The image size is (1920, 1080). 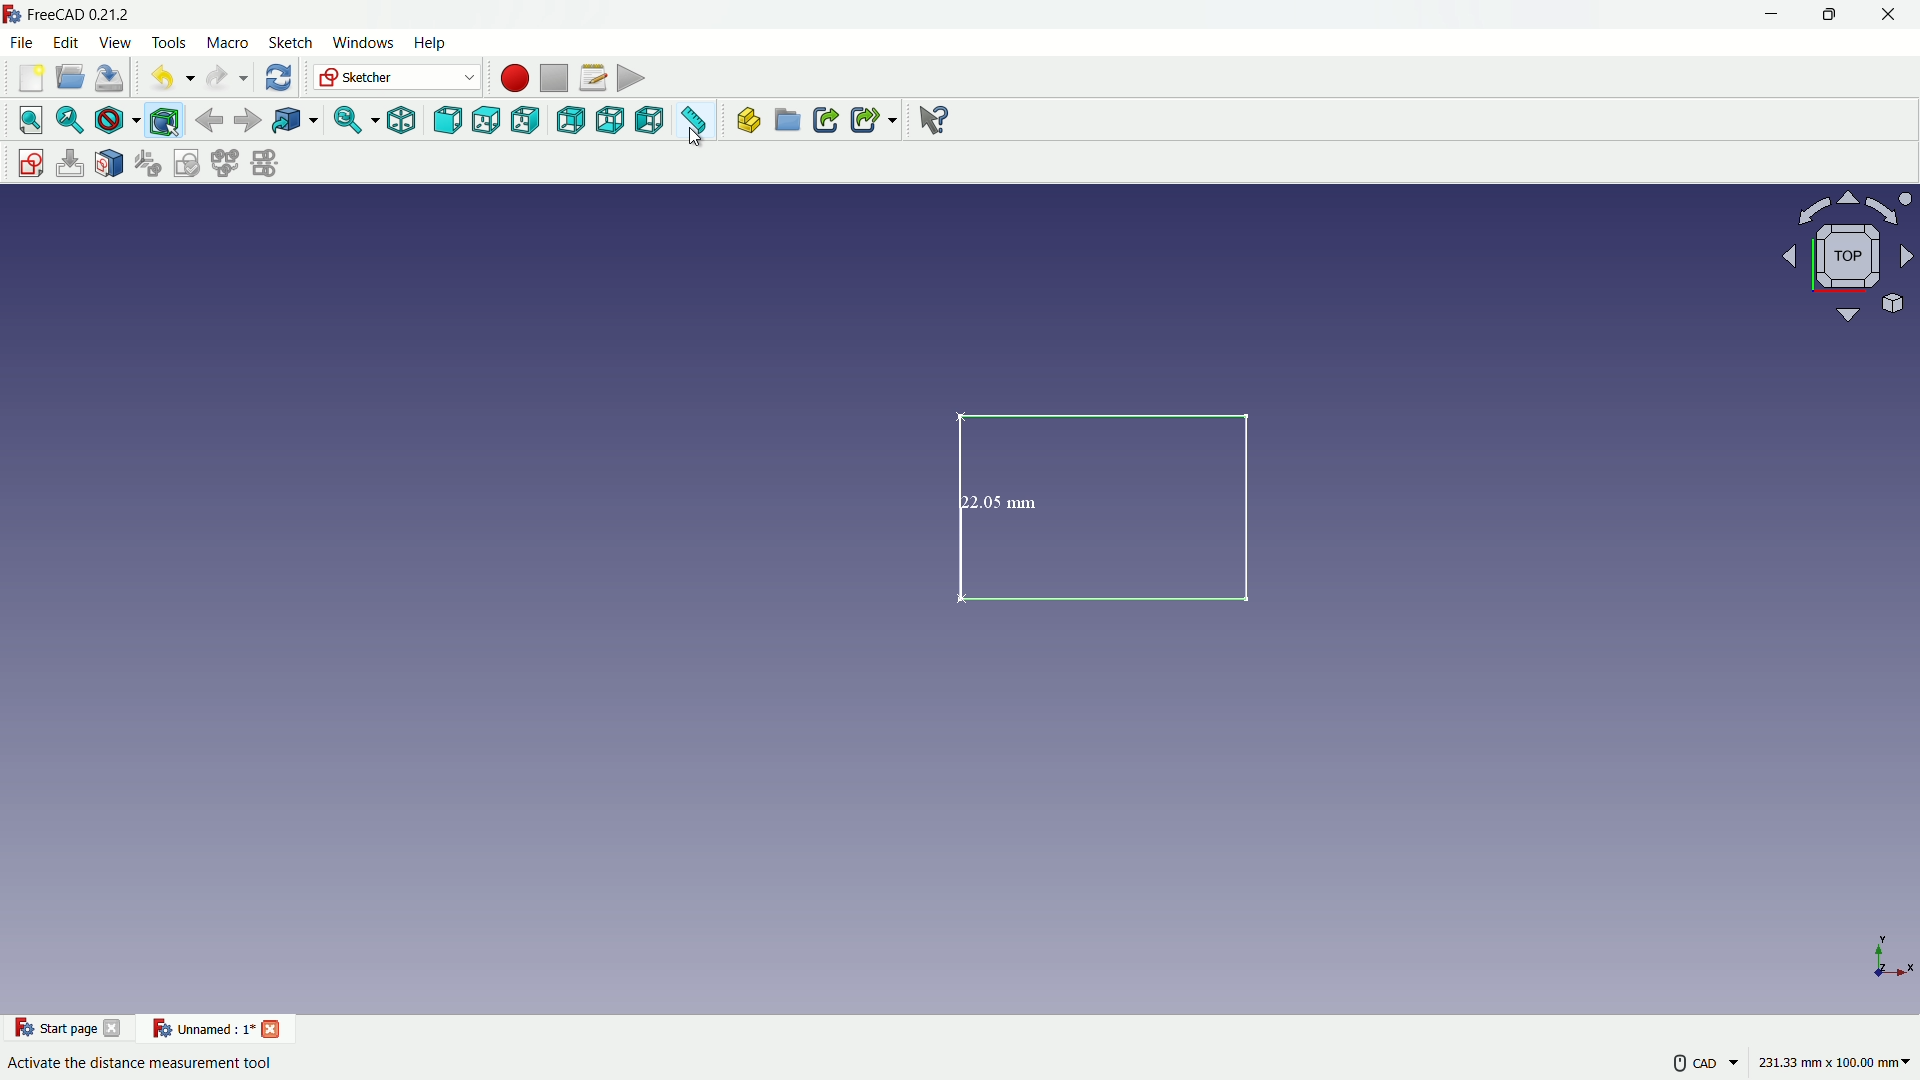 What do you see at coordinates (570, 120) in the screenshot?
I see `back view` at bounding box center [570, 120].